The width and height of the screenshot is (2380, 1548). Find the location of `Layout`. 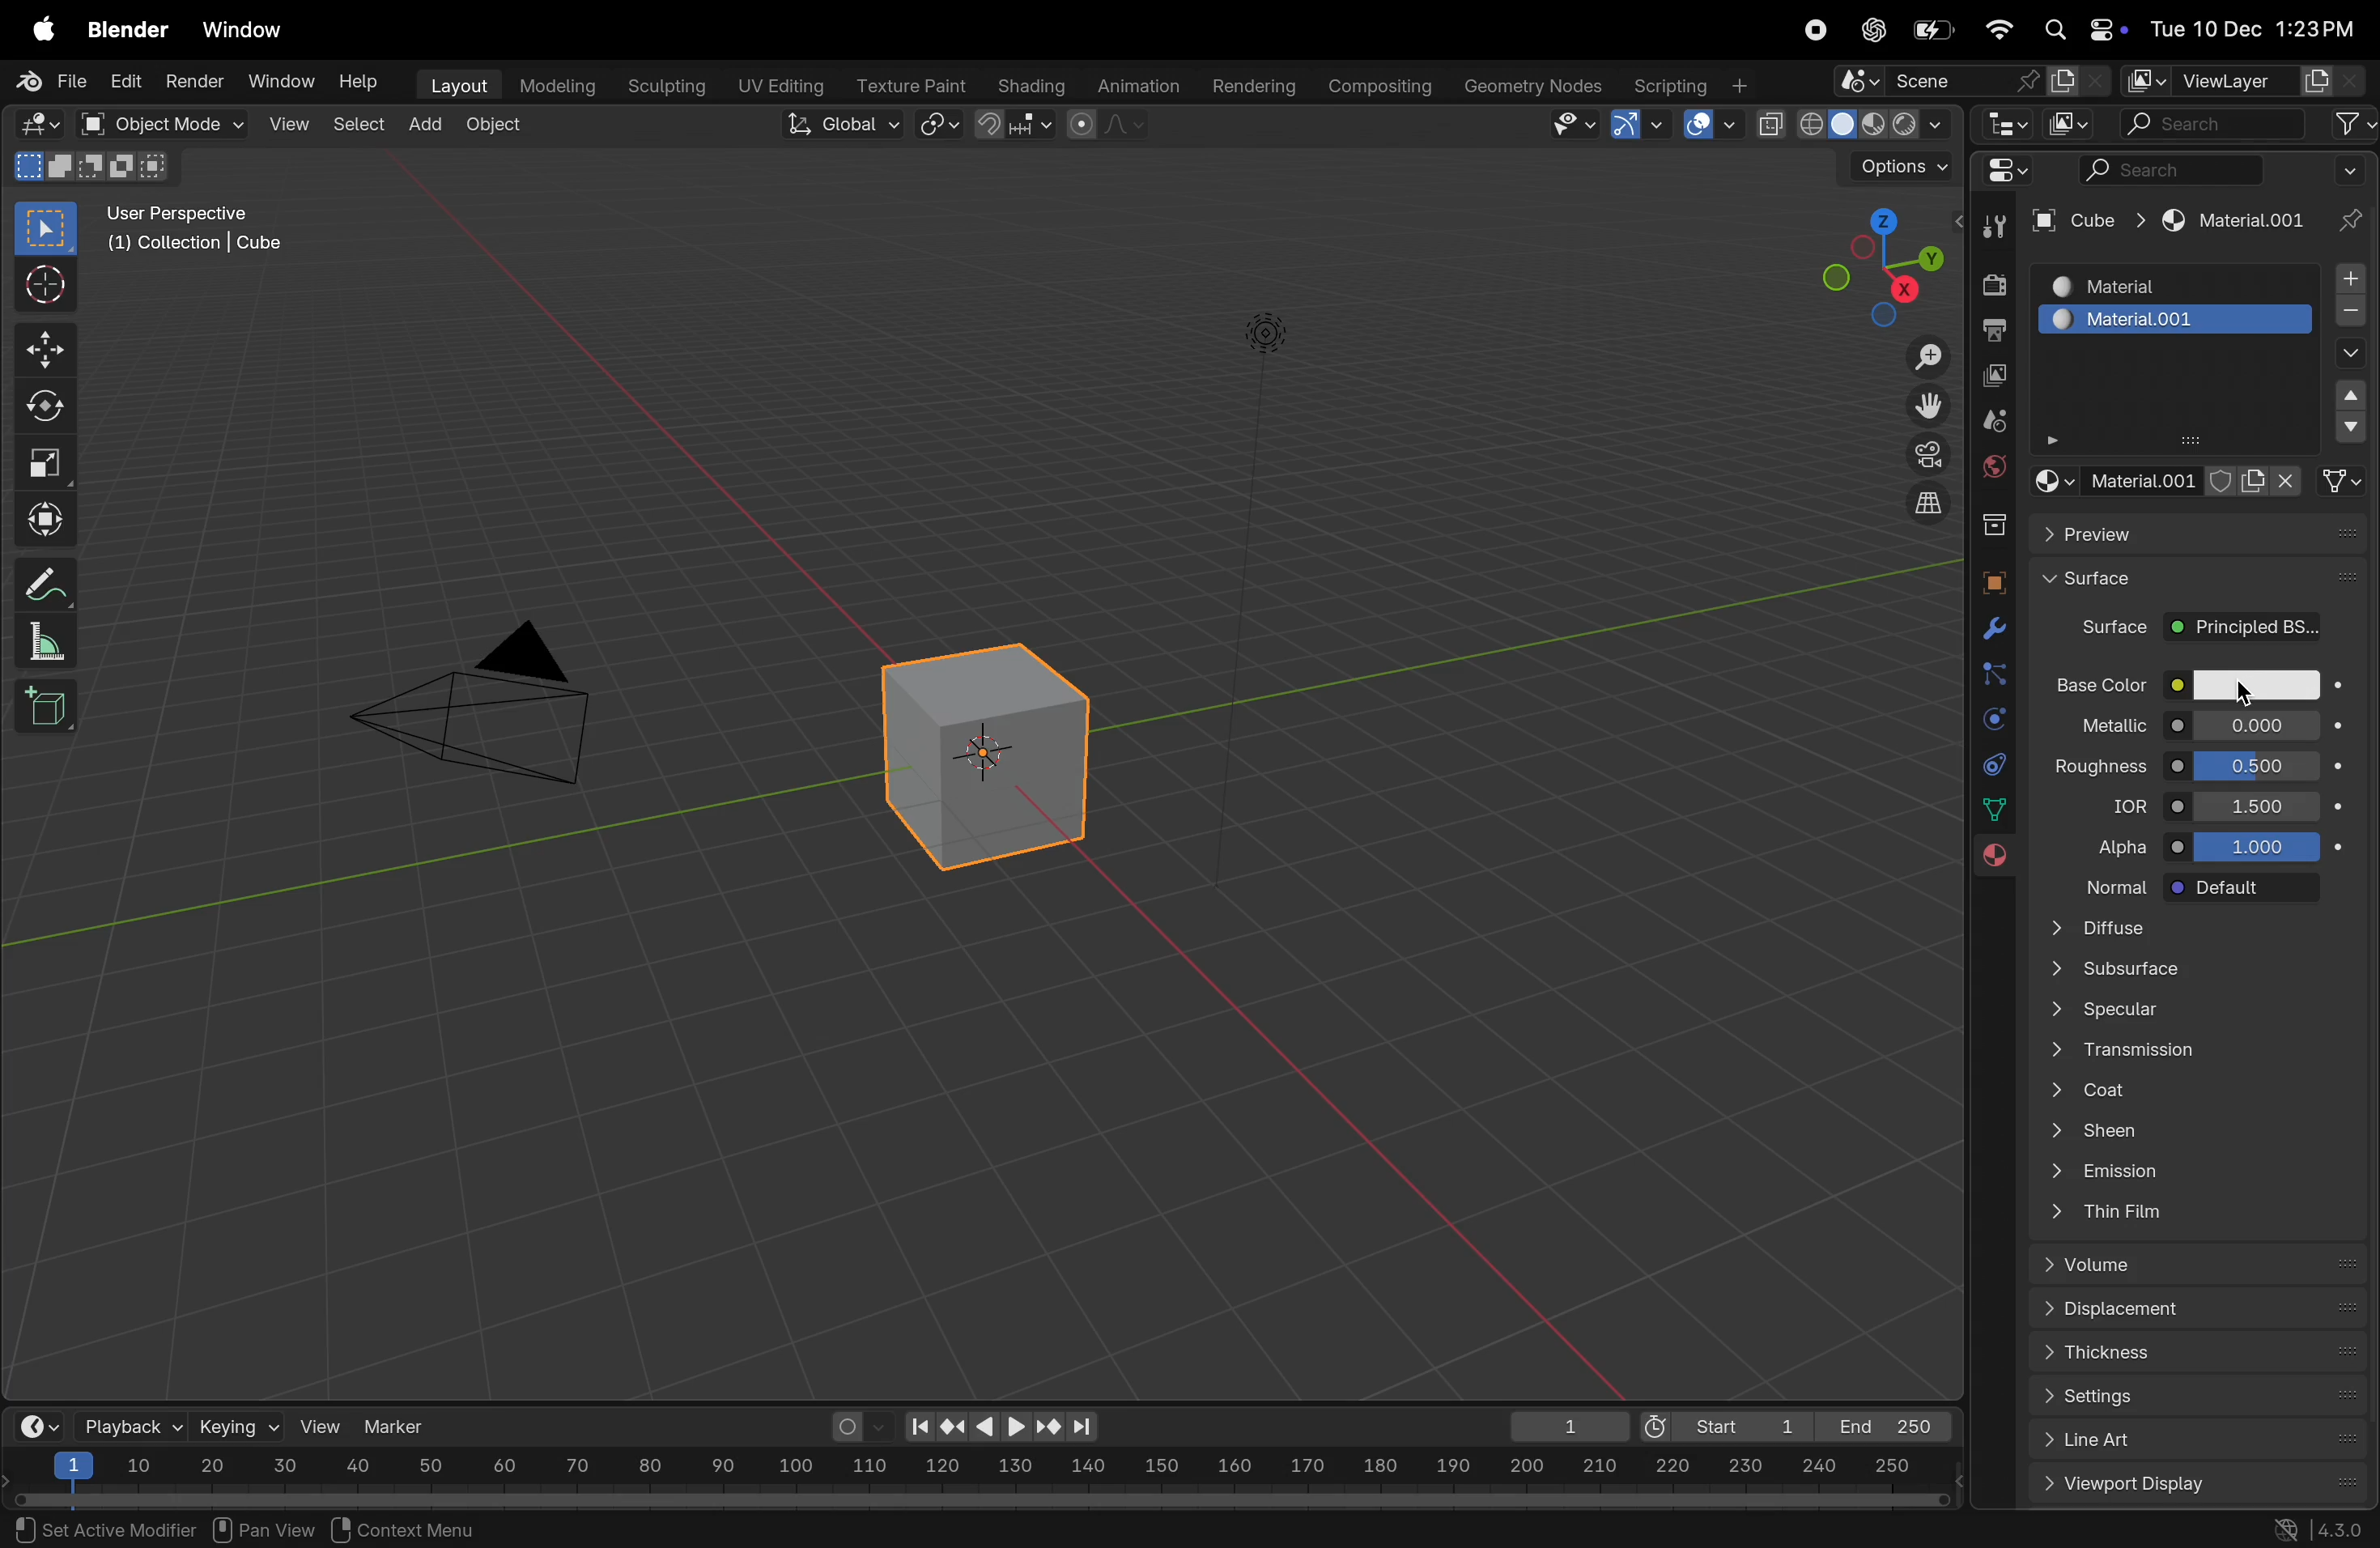

Layout is located at coordinates (454, 83).